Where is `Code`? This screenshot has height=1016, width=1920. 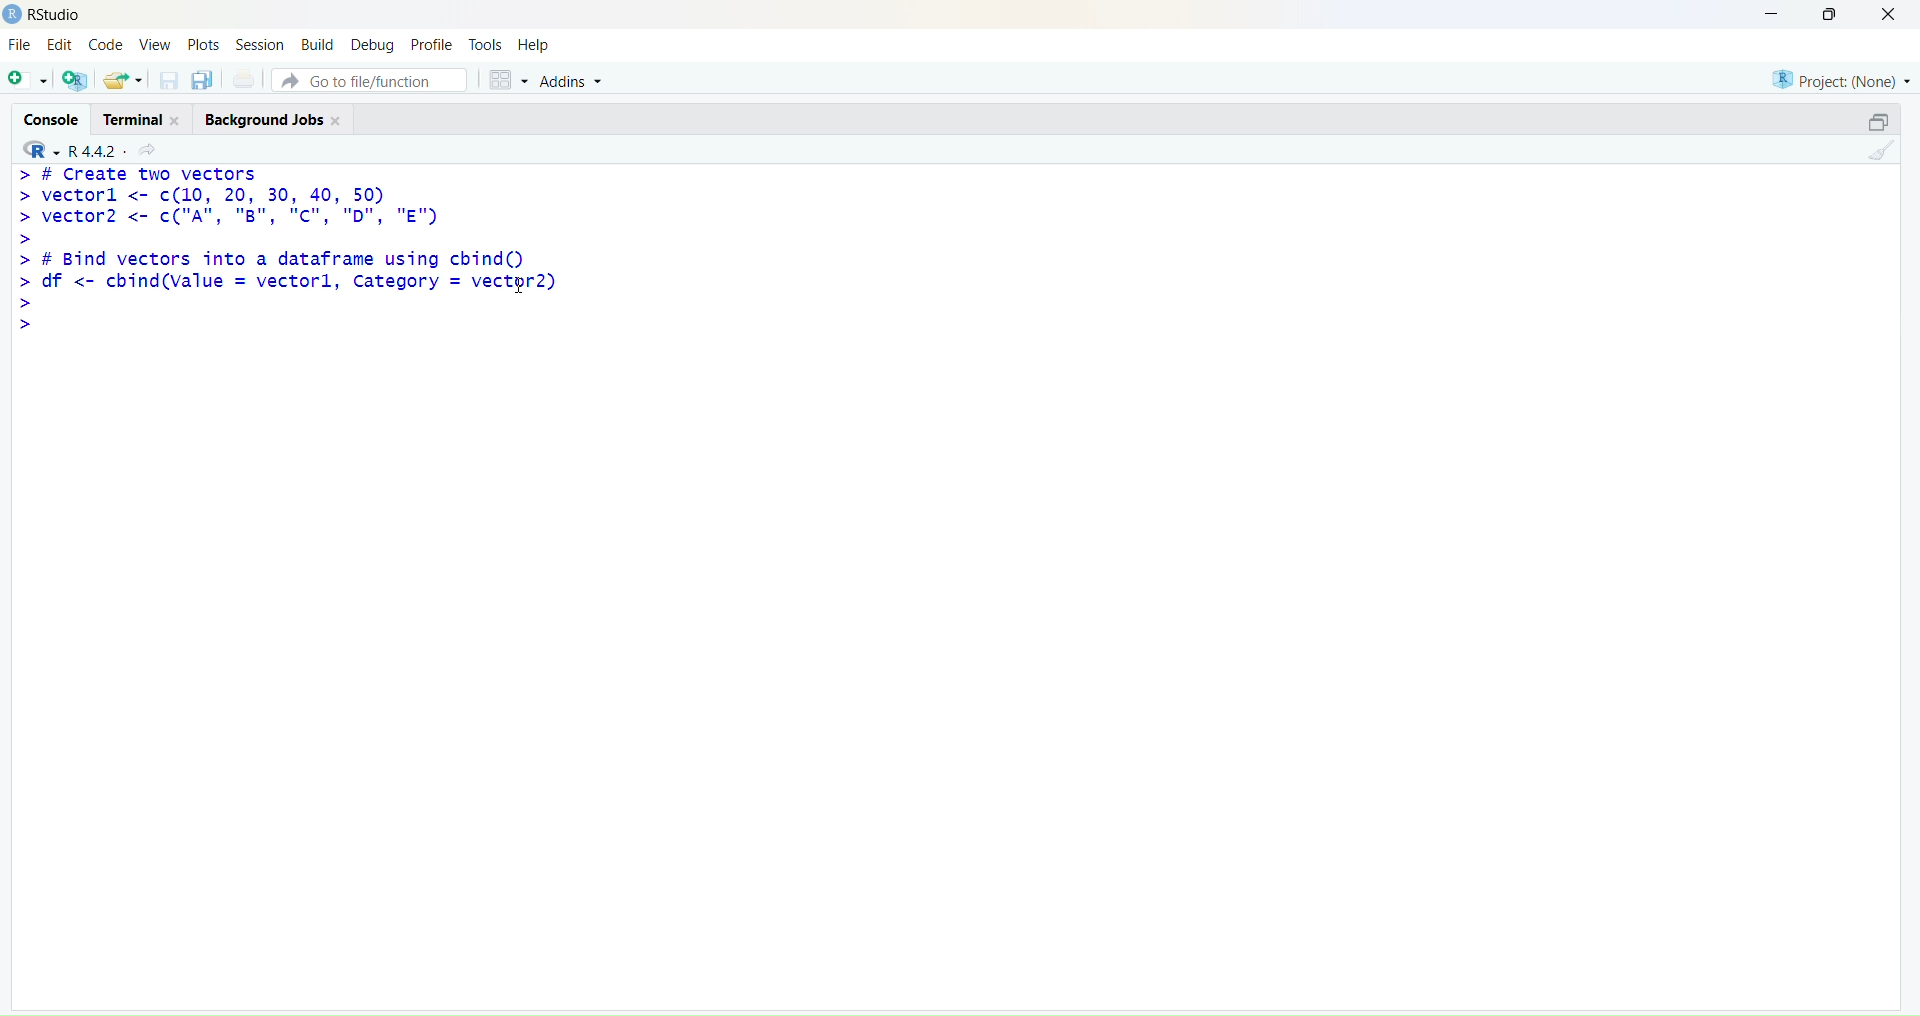
Code is located at coordinates (107, 43).